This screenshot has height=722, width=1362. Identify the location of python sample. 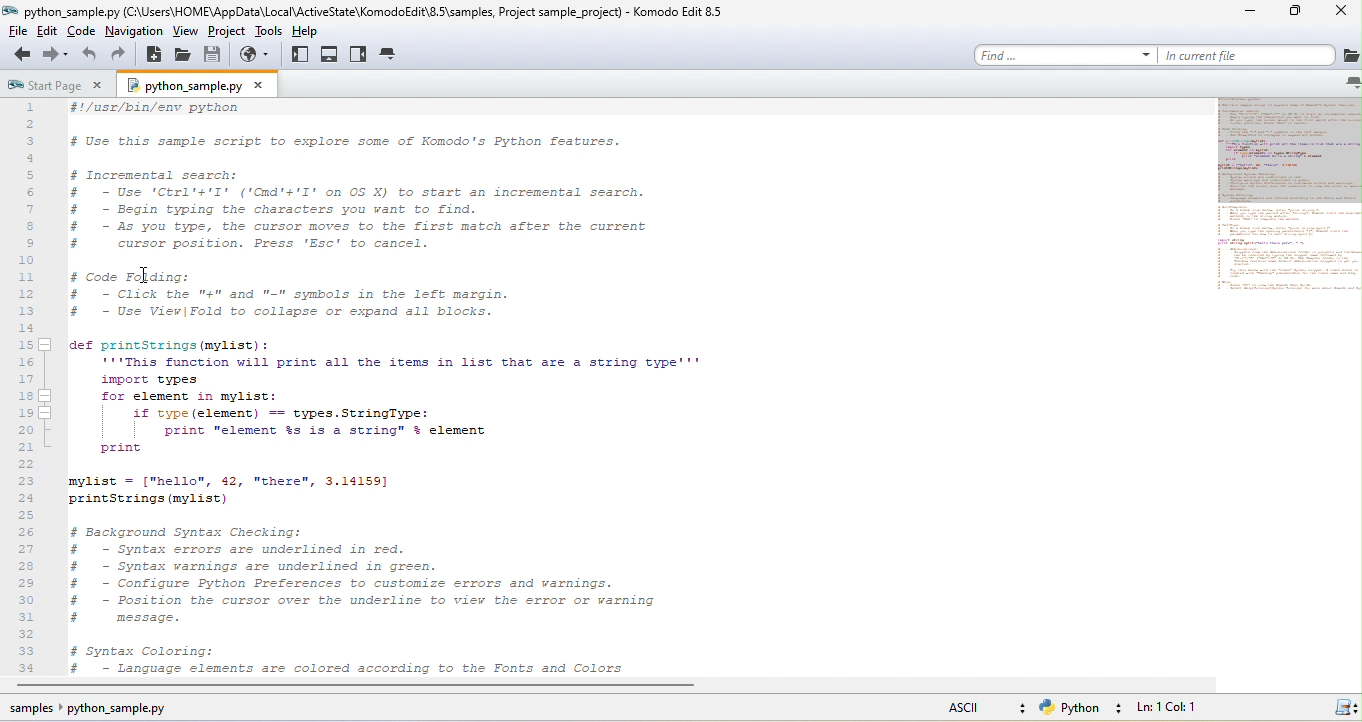
(198, 86).